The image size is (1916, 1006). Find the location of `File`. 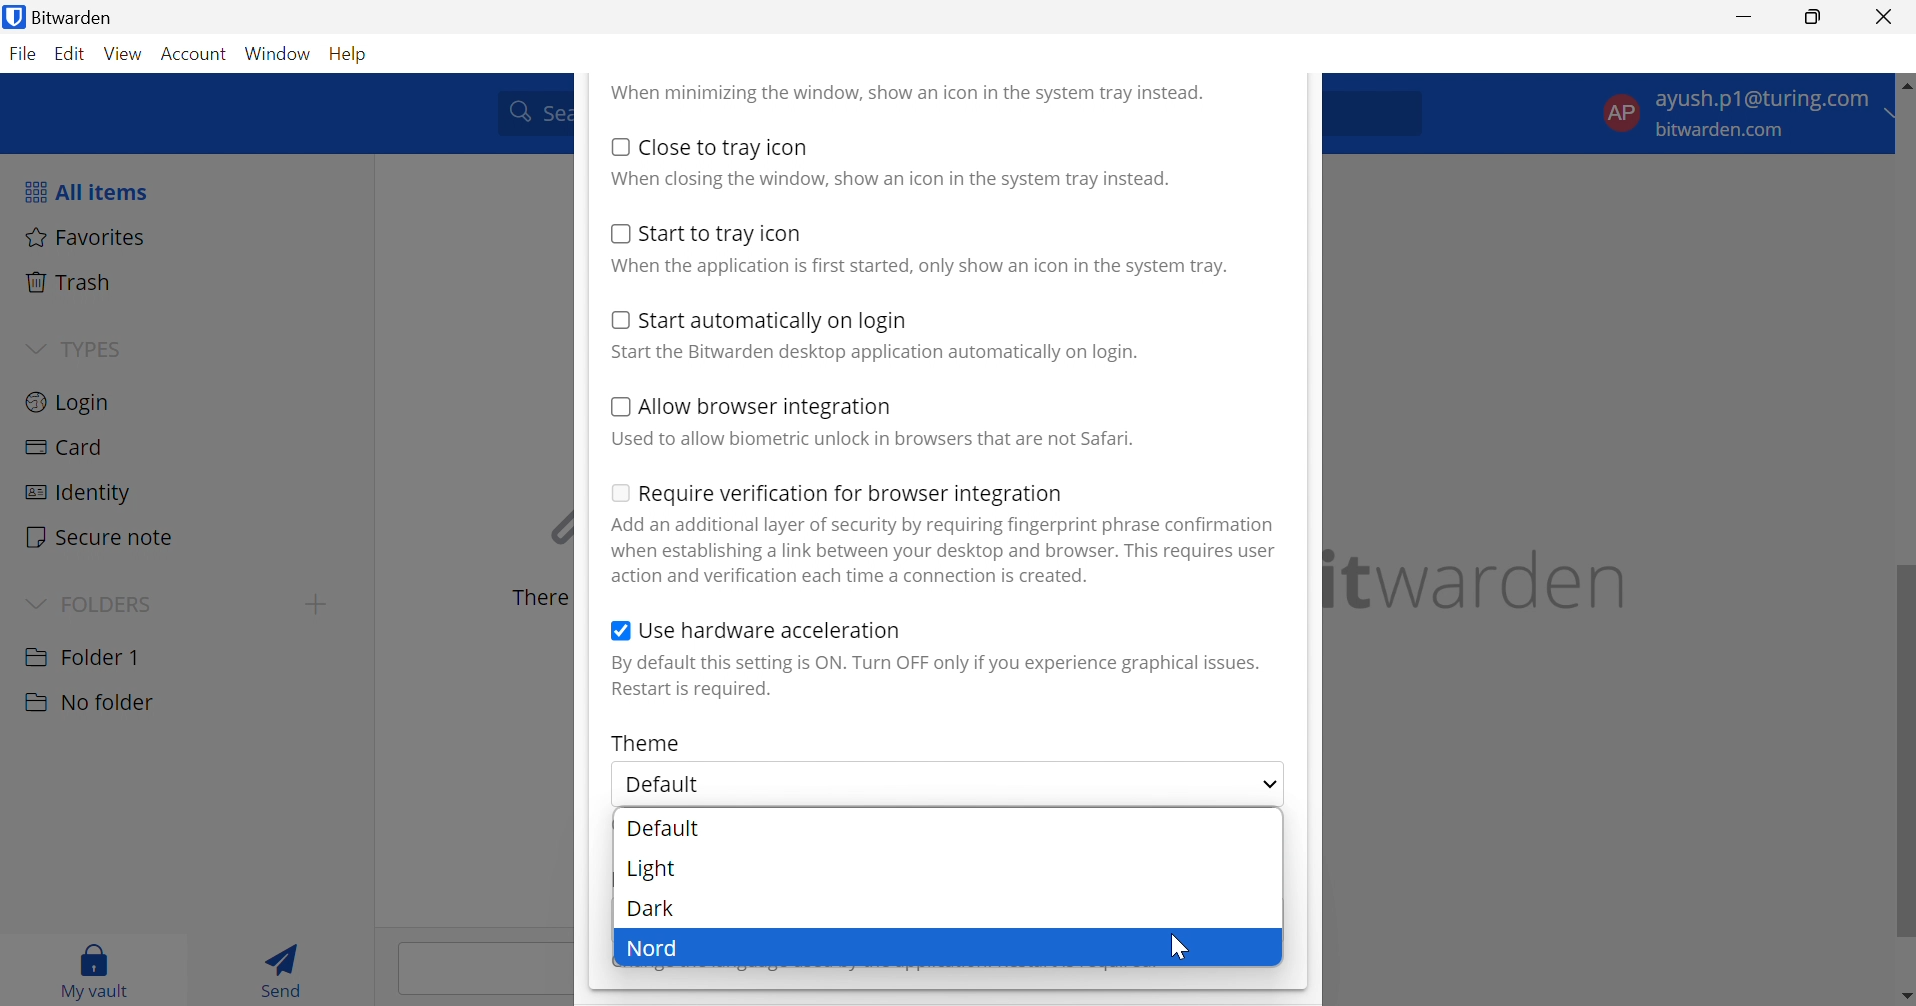

File is located at coordinates (26, 55).